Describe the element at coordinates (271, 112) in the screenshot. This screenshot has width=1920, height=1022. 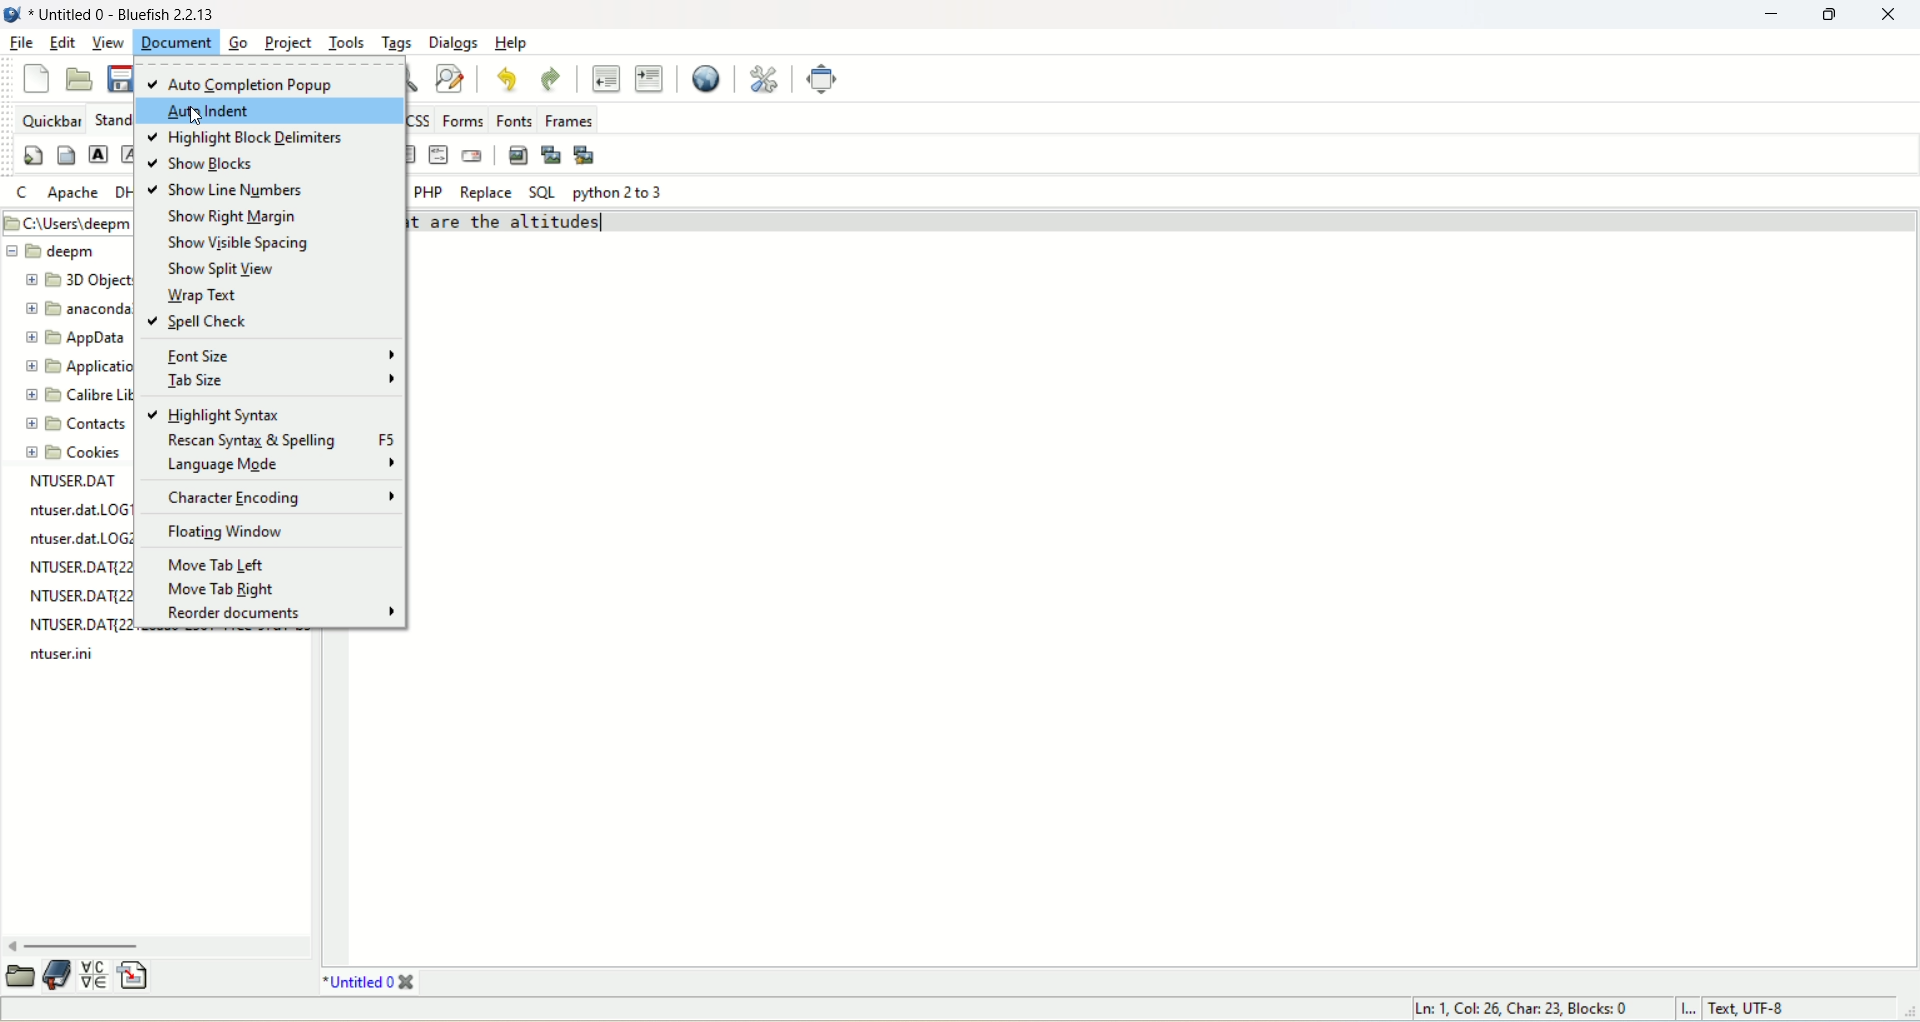
I see `auto indent` at that location.